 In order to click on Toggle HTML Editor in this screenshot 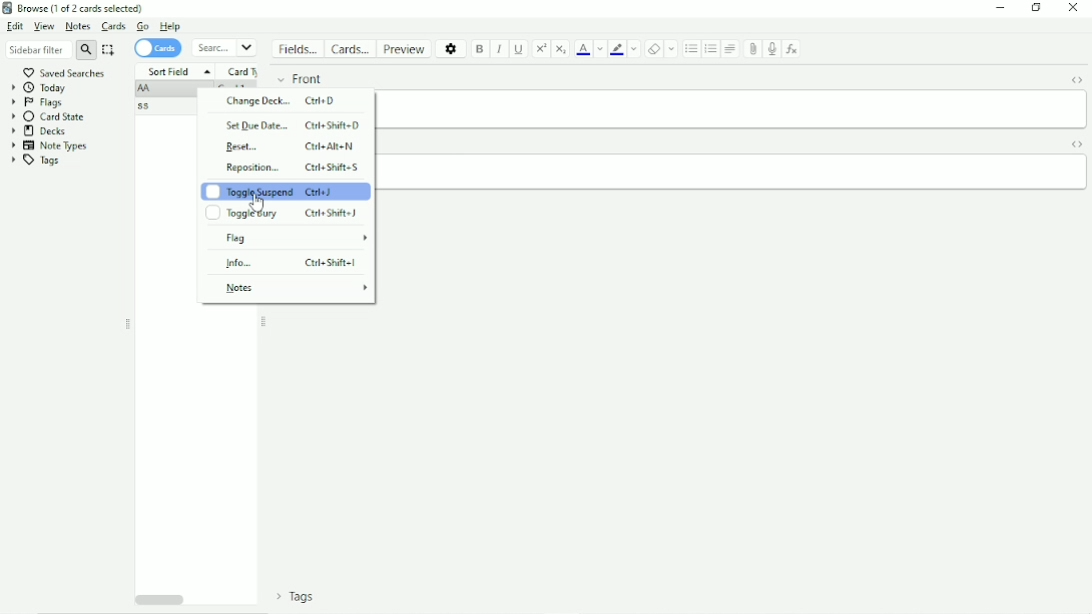, I will do `click(1077, 143)`.